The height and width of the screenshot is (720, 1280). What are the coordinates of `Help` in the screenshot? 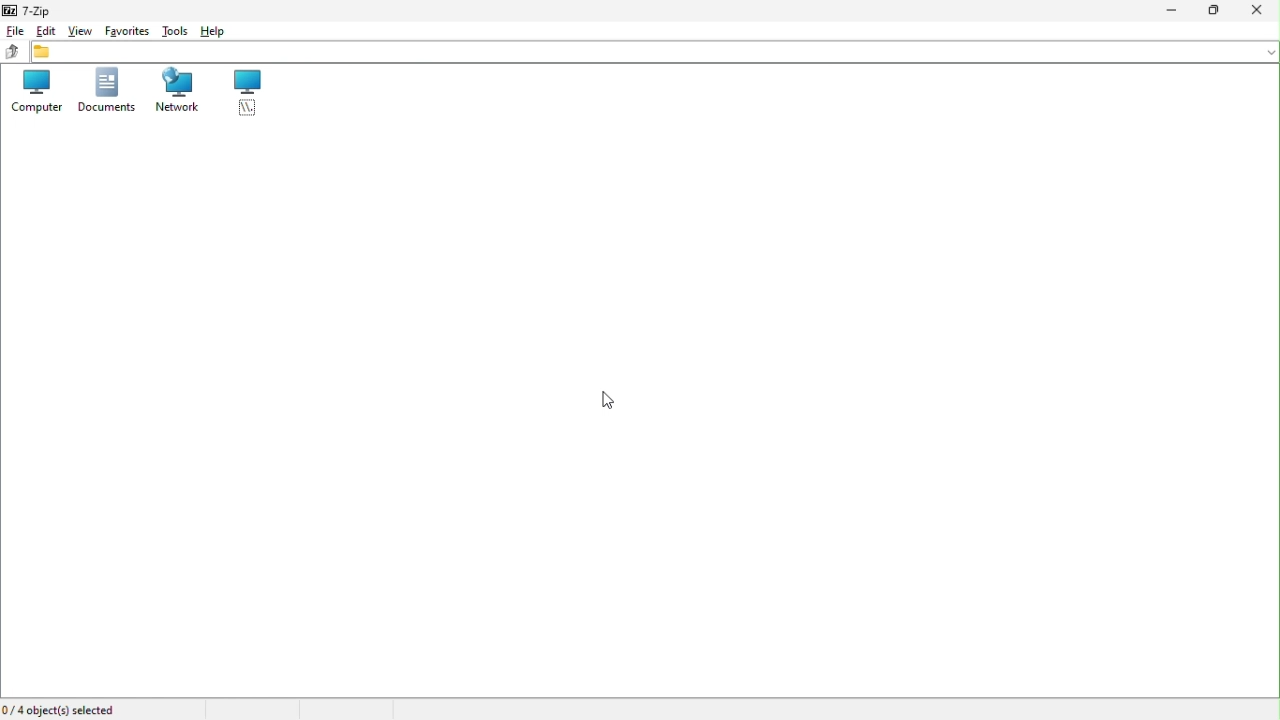 It's located at (218, 33).